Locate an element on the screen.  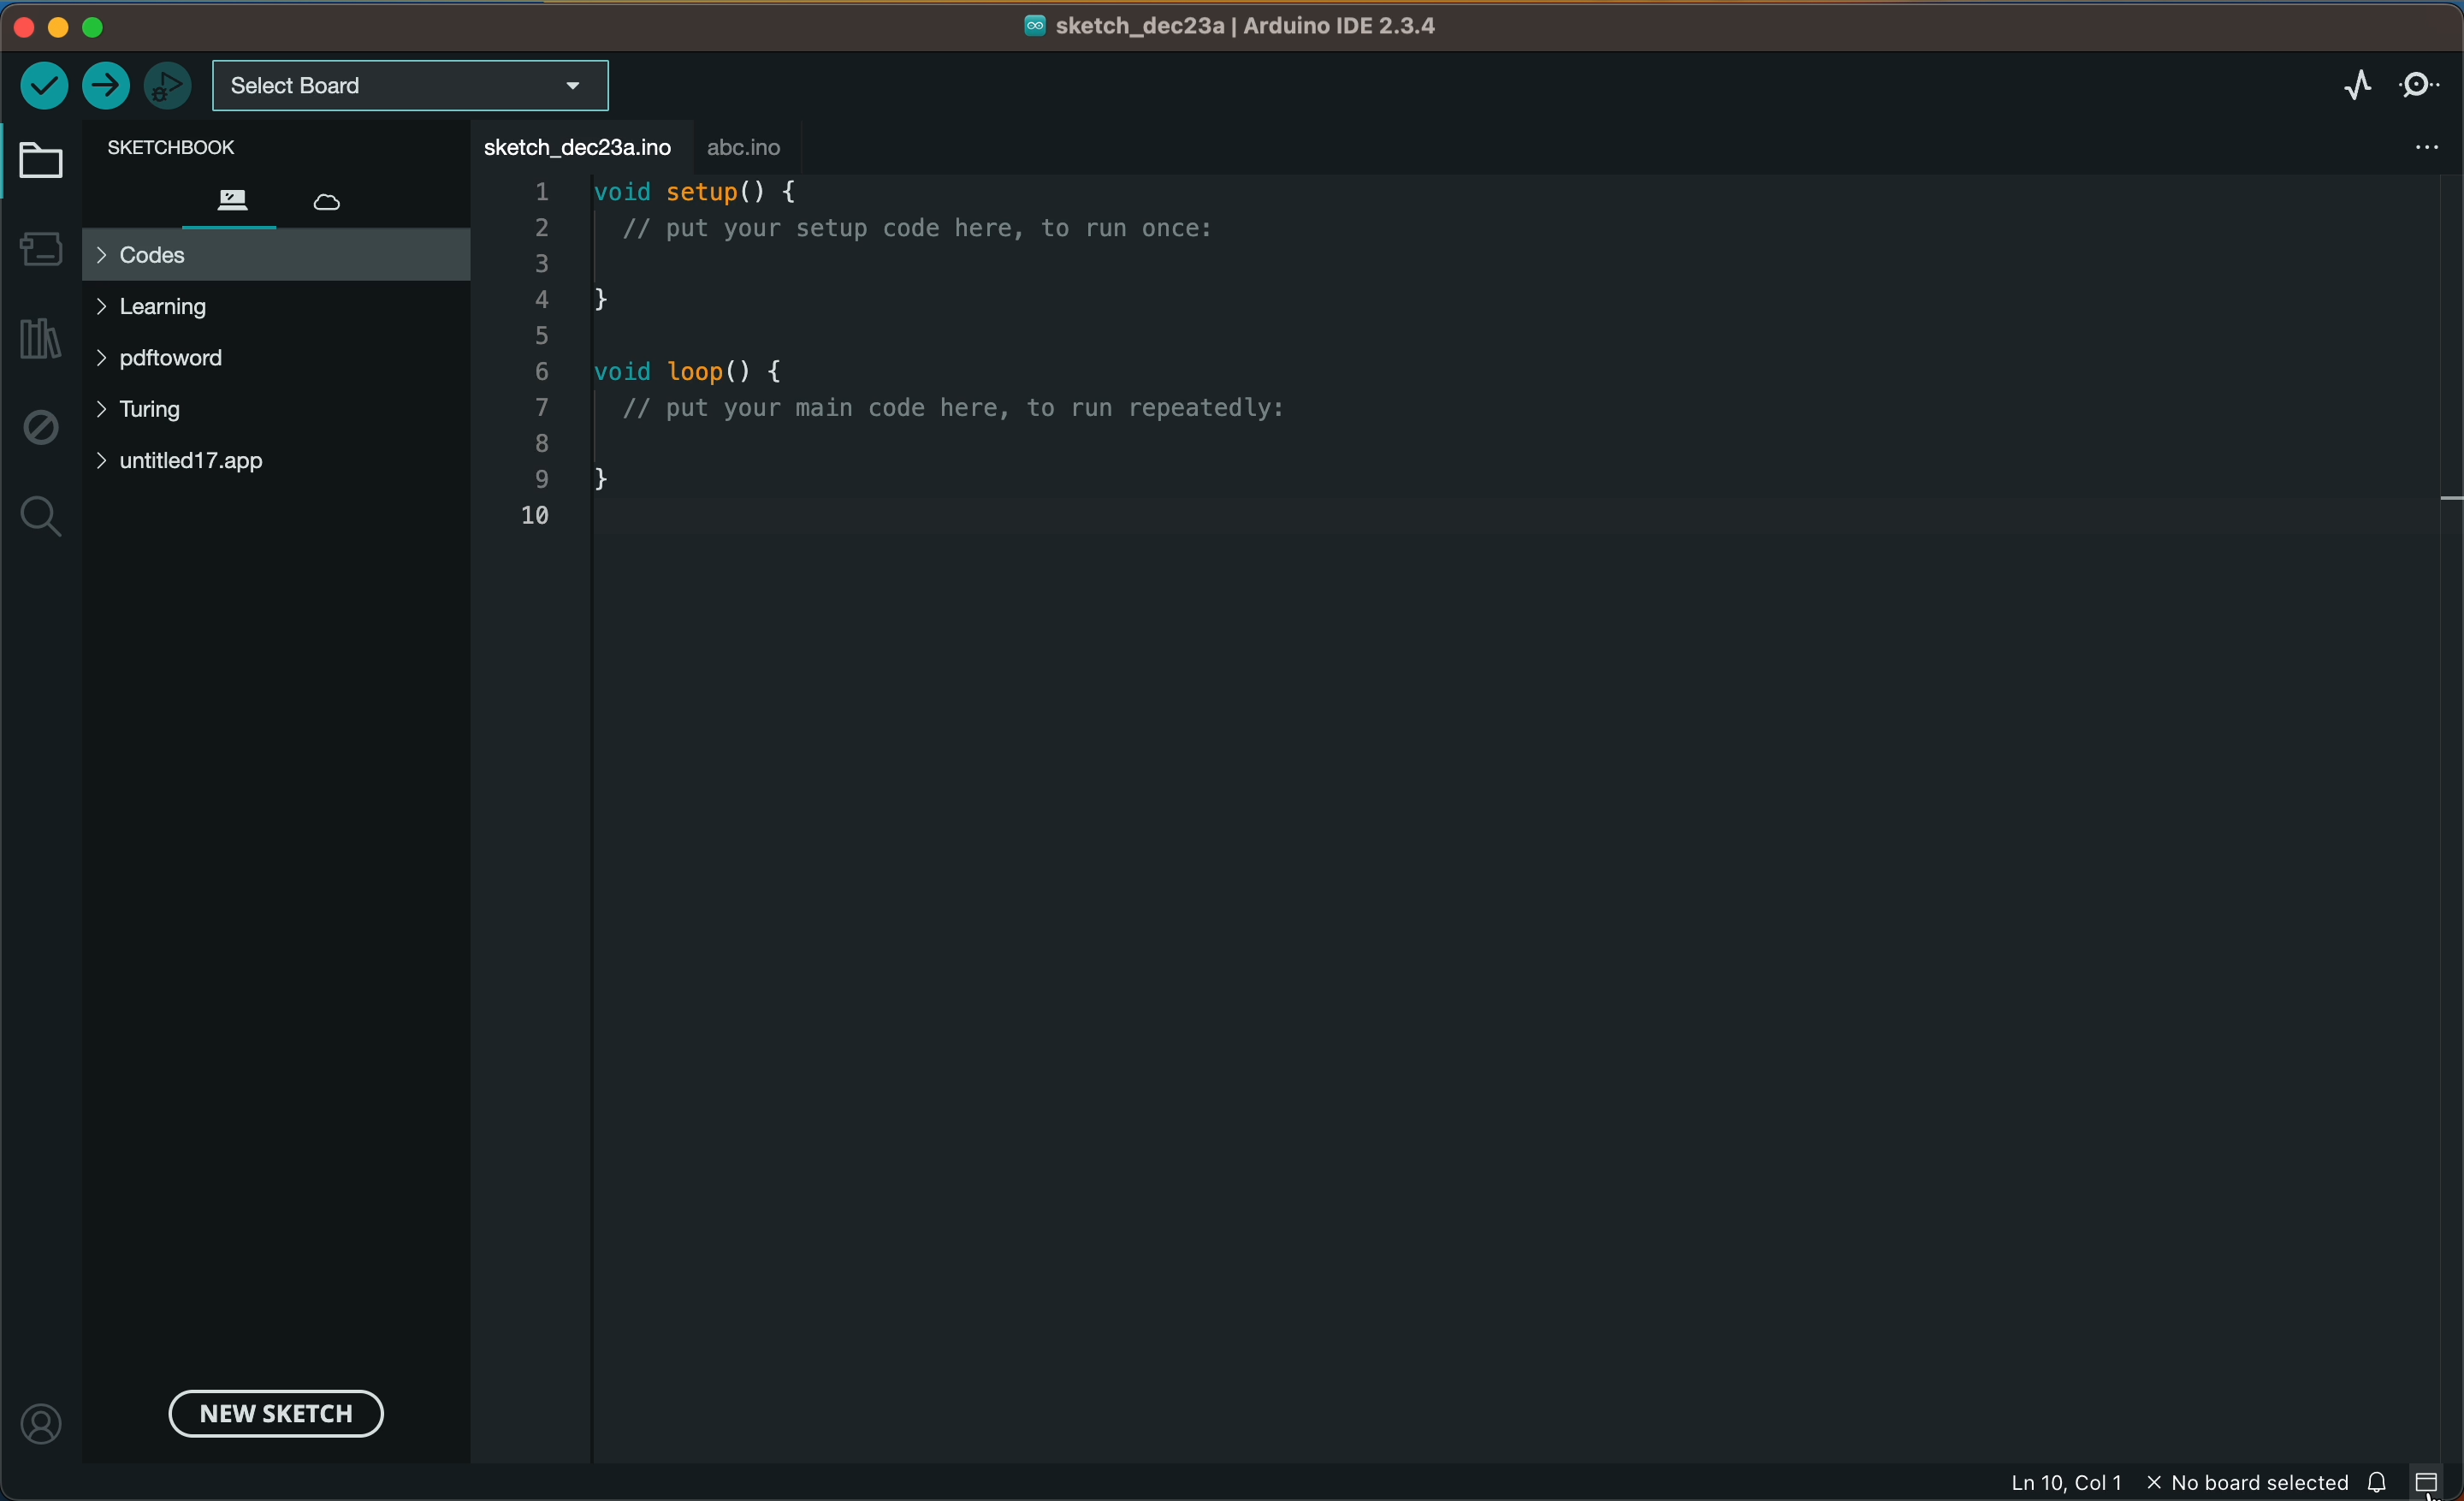
board manager is located at coordinates (37, 248).